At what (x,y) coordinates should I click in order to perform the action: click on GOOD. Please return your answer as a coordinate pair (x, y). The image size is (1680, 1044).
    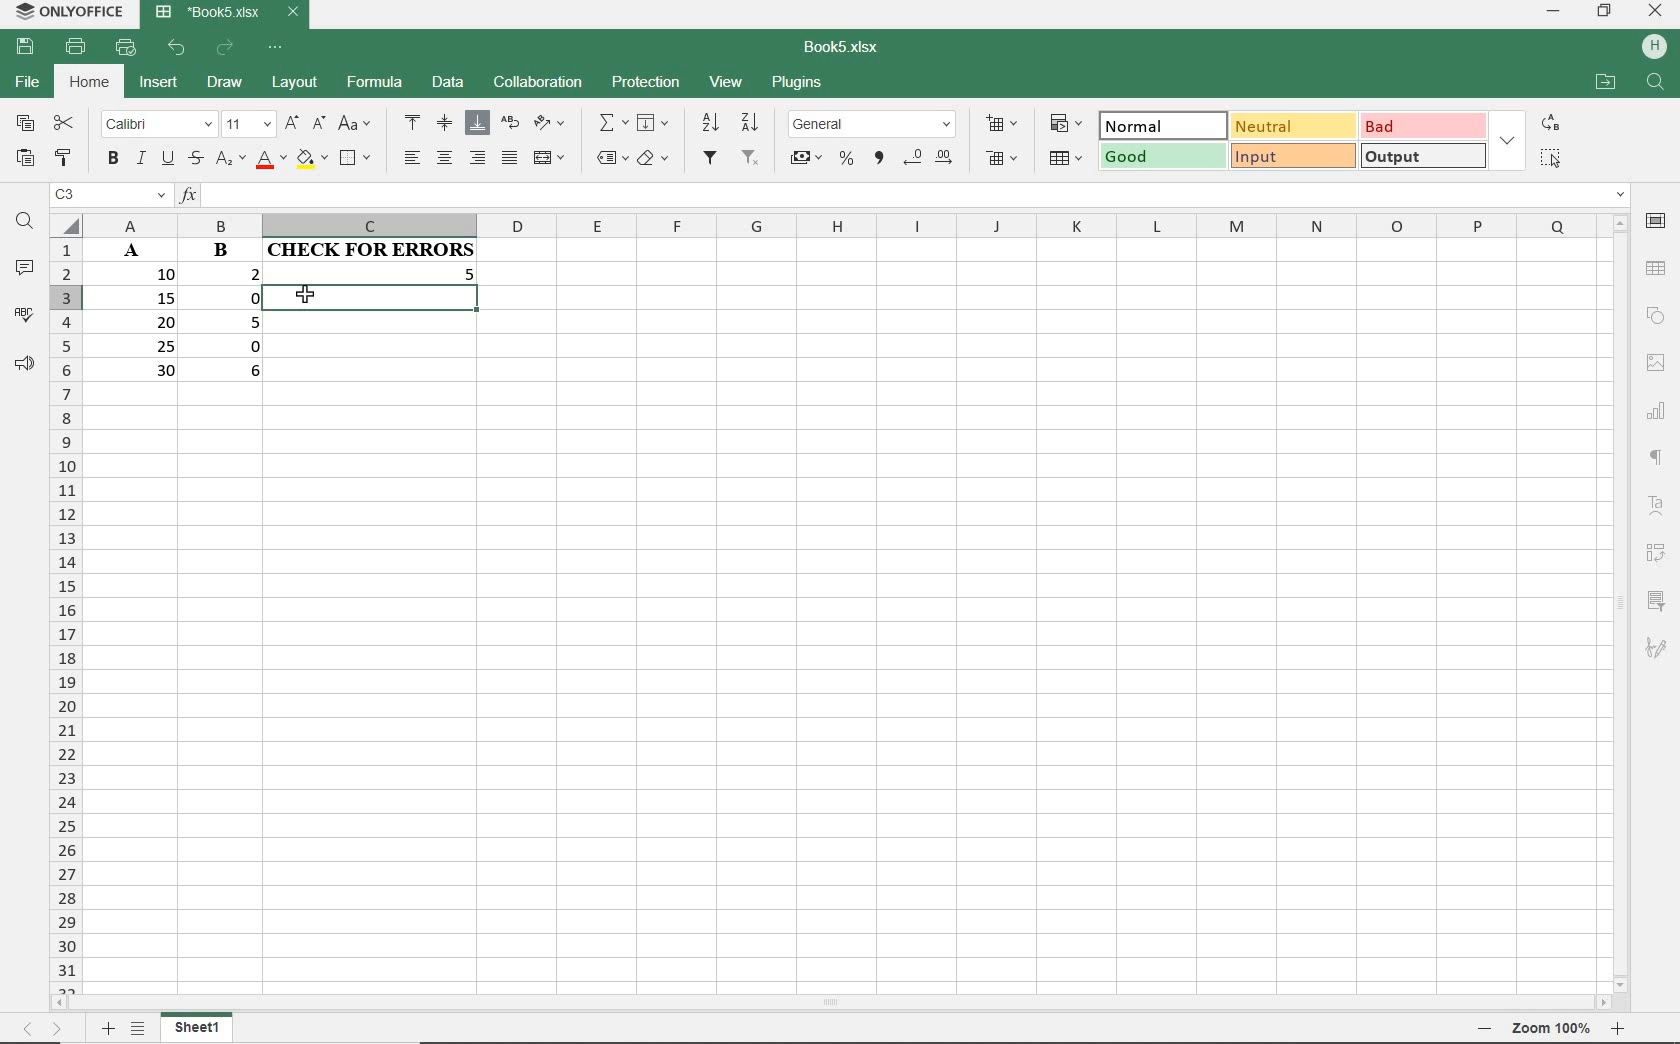
    Looking at the image, I should click on (1162, 157).